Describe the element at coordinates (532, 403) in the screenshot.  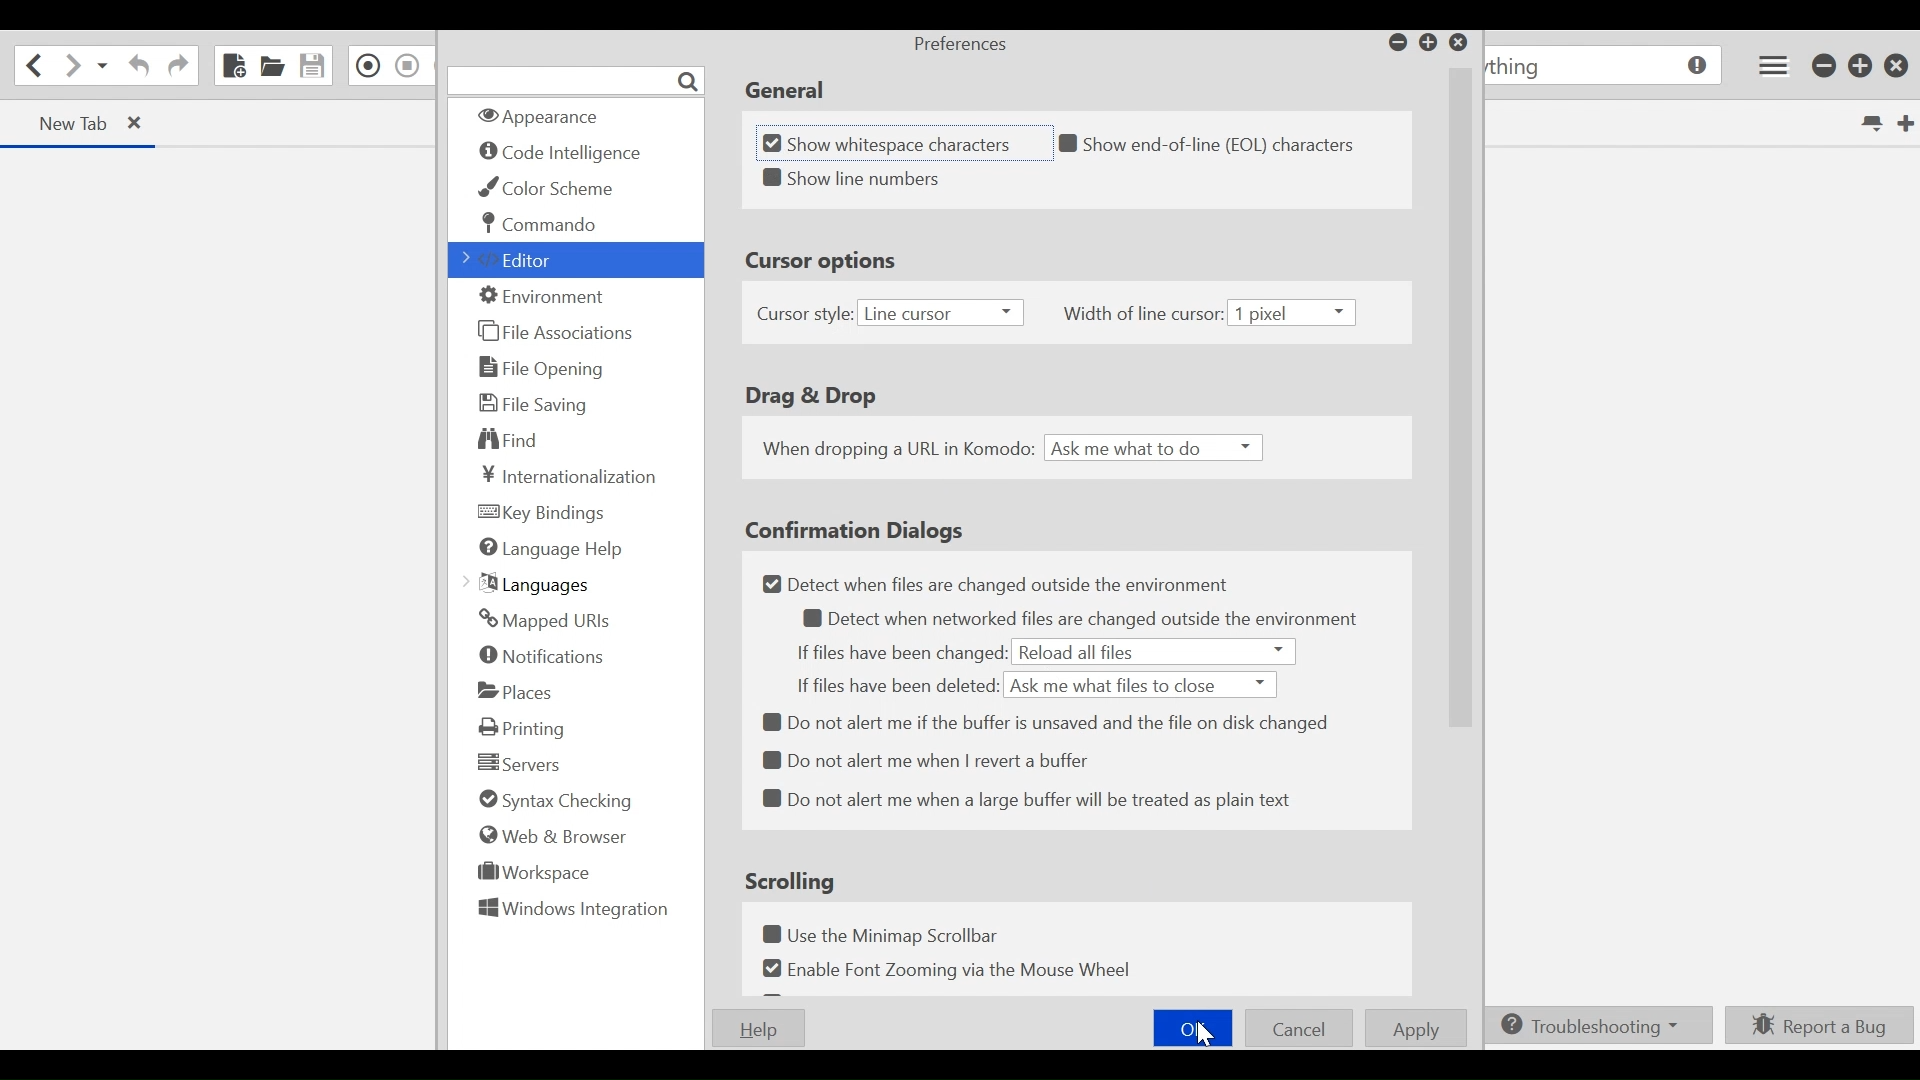
I see `File Saving` at that location.